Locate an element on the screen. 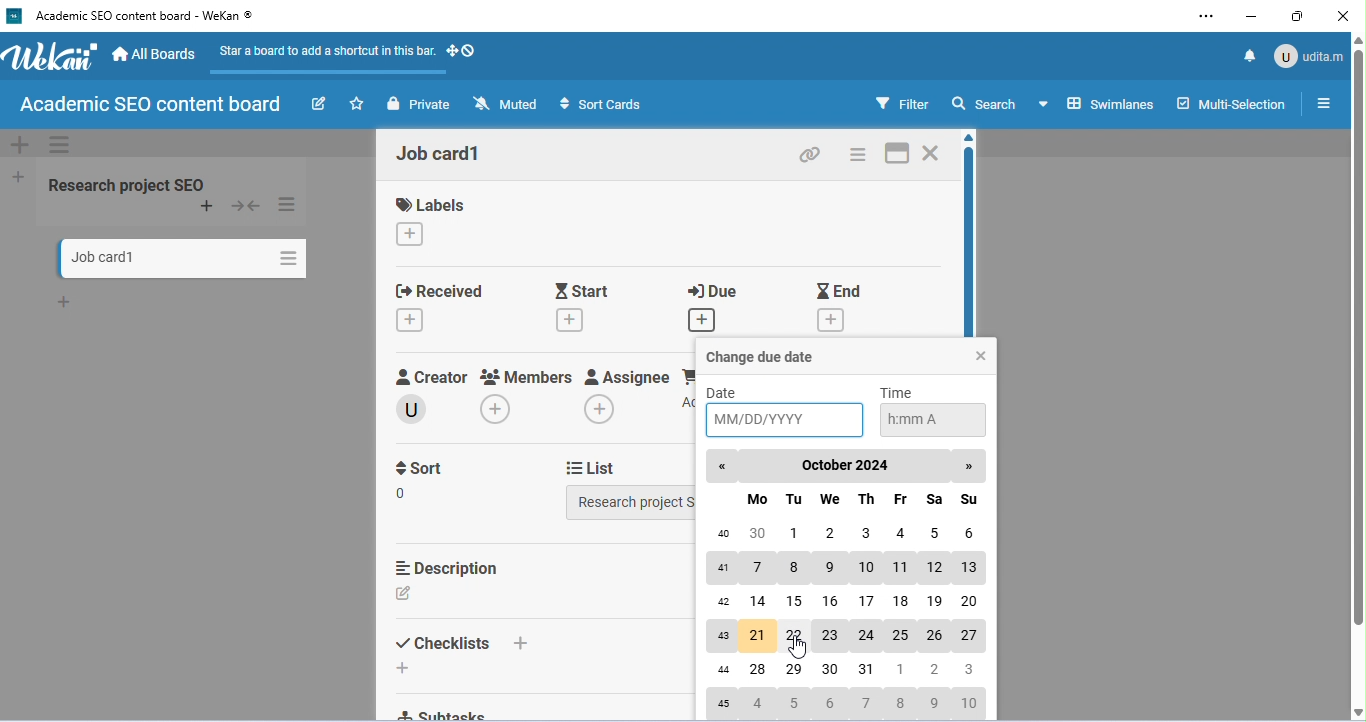  select time in h:mm A format is located at coordinates (934, 420).